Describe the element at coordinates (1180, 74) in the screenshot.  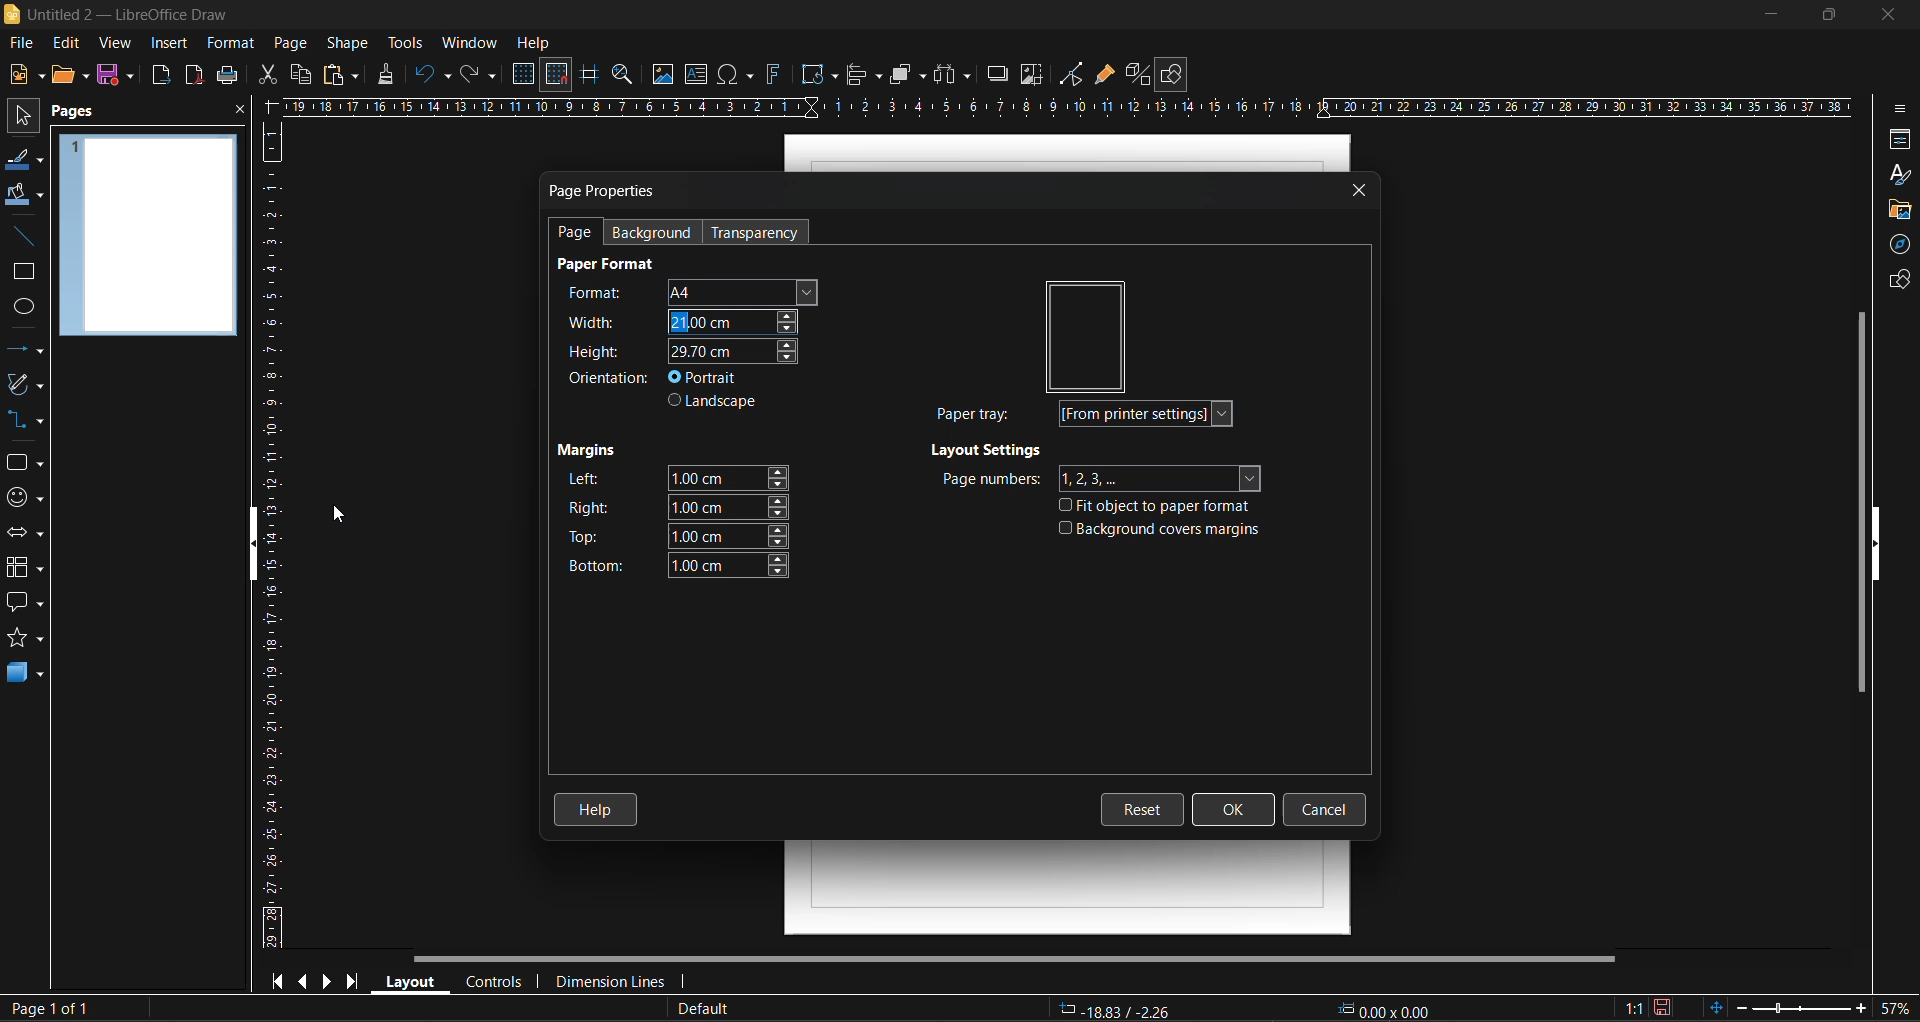
I see `show draw functions` at that location.